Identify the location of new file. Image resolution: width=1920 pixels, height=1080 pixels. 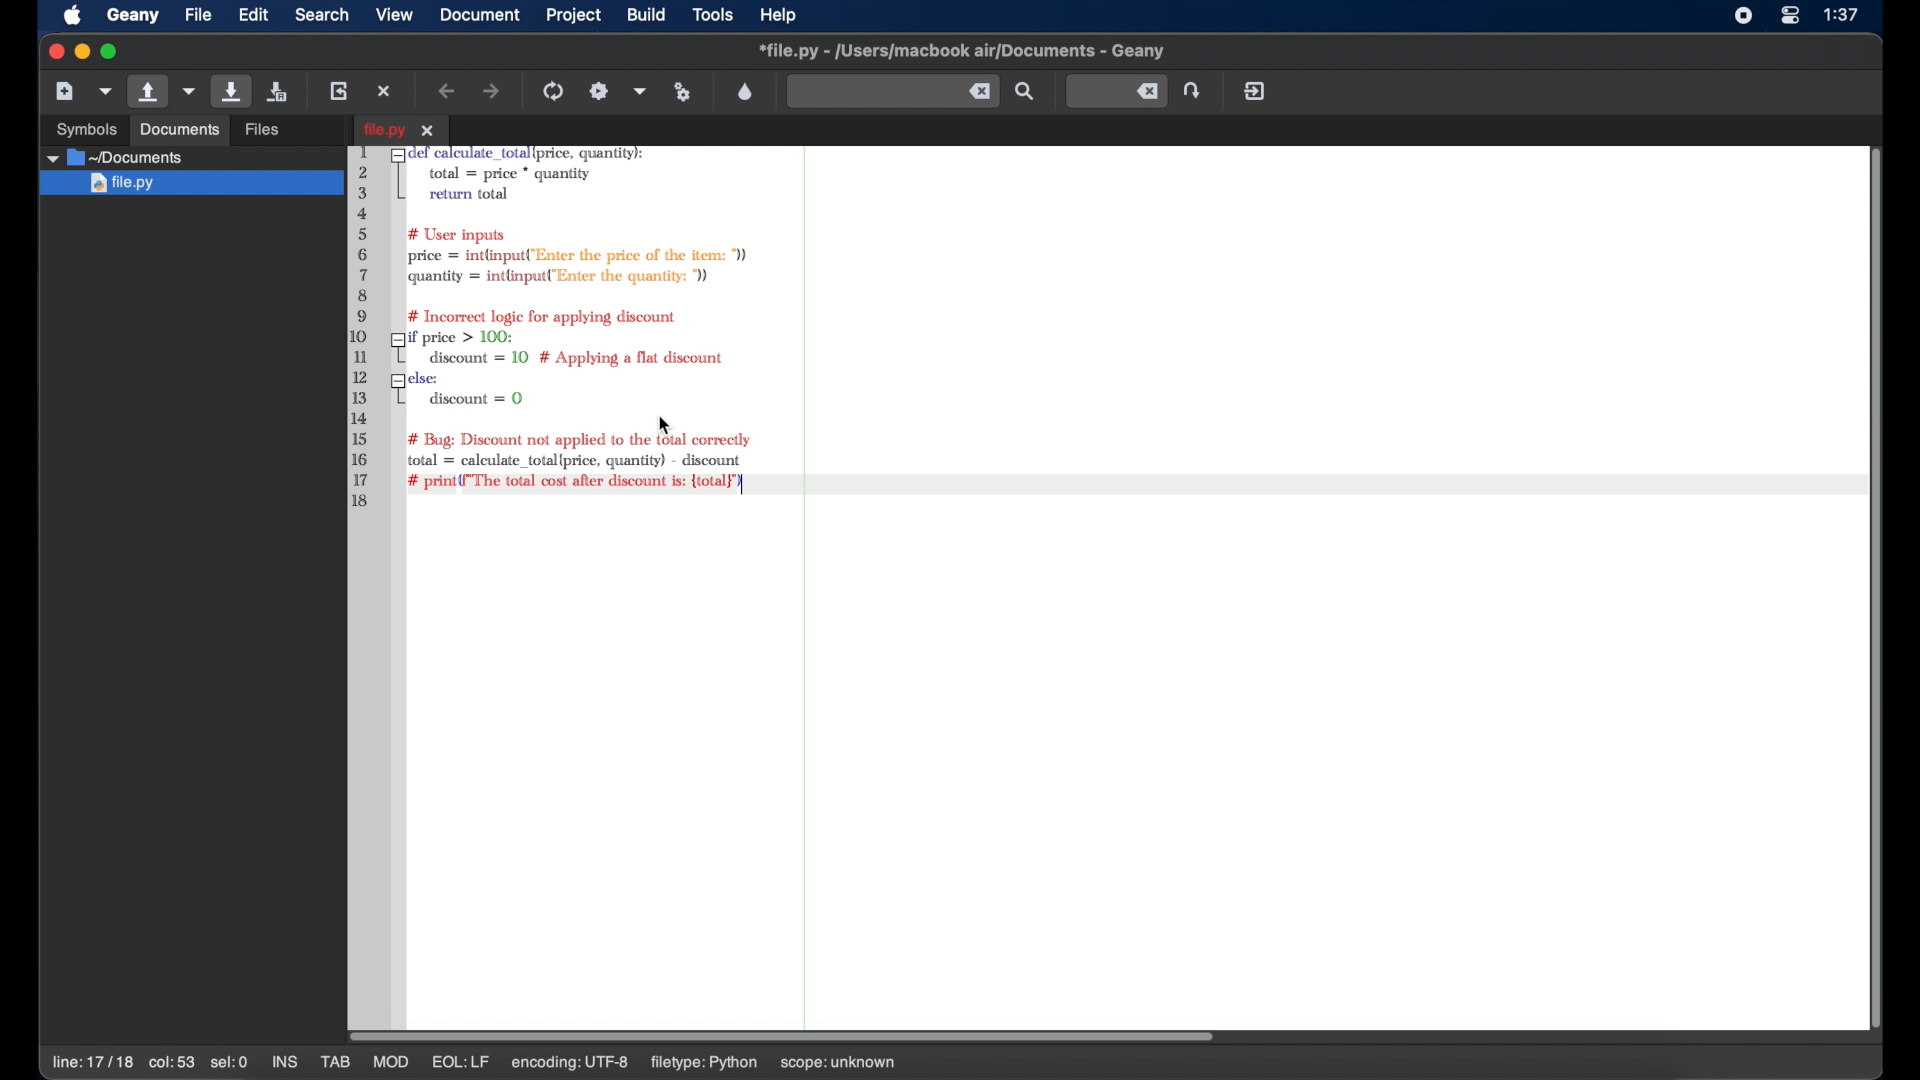
(64, 90).